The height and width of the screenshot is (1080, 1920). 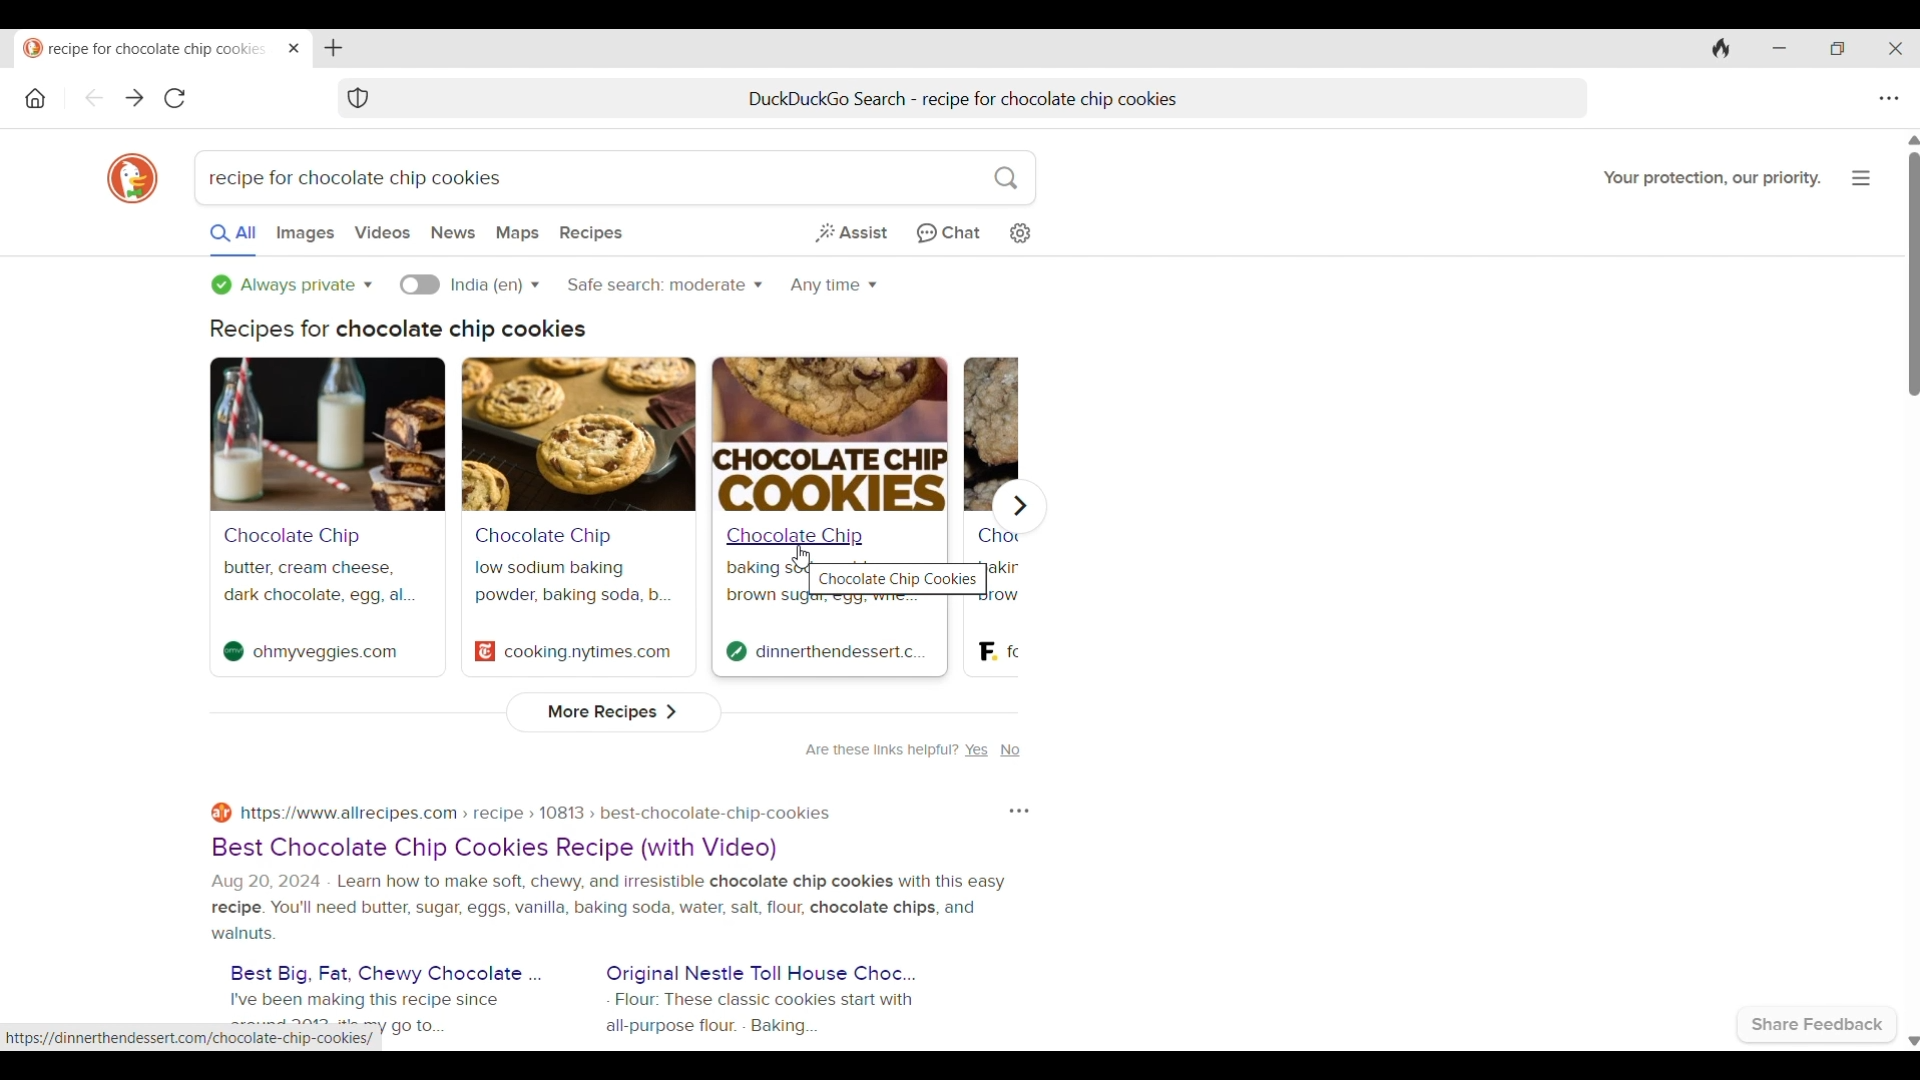 What do you see at coordinates (834, 286) in the screenshot?
I see `Search within specific time period` at bounding box center [834, 286].